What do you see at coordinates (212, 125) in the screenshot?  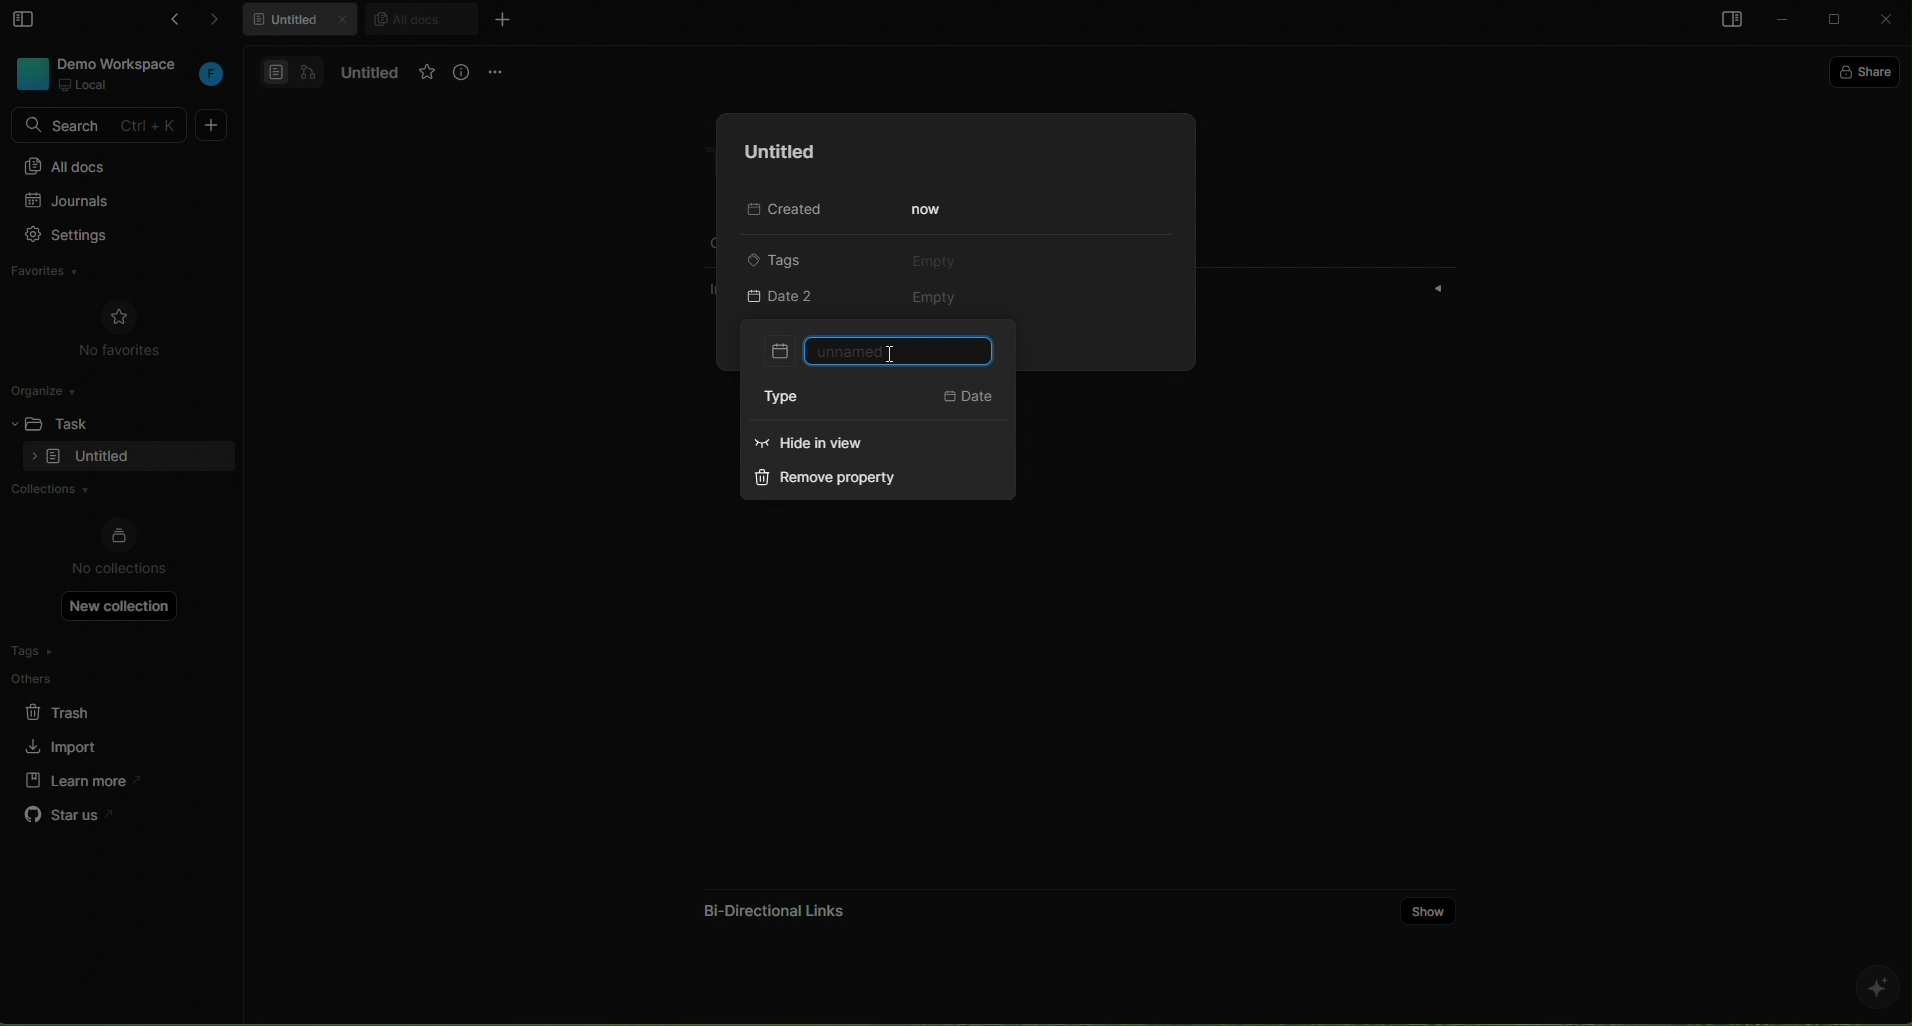 I see `new doc` at bounding box center [212, 125].